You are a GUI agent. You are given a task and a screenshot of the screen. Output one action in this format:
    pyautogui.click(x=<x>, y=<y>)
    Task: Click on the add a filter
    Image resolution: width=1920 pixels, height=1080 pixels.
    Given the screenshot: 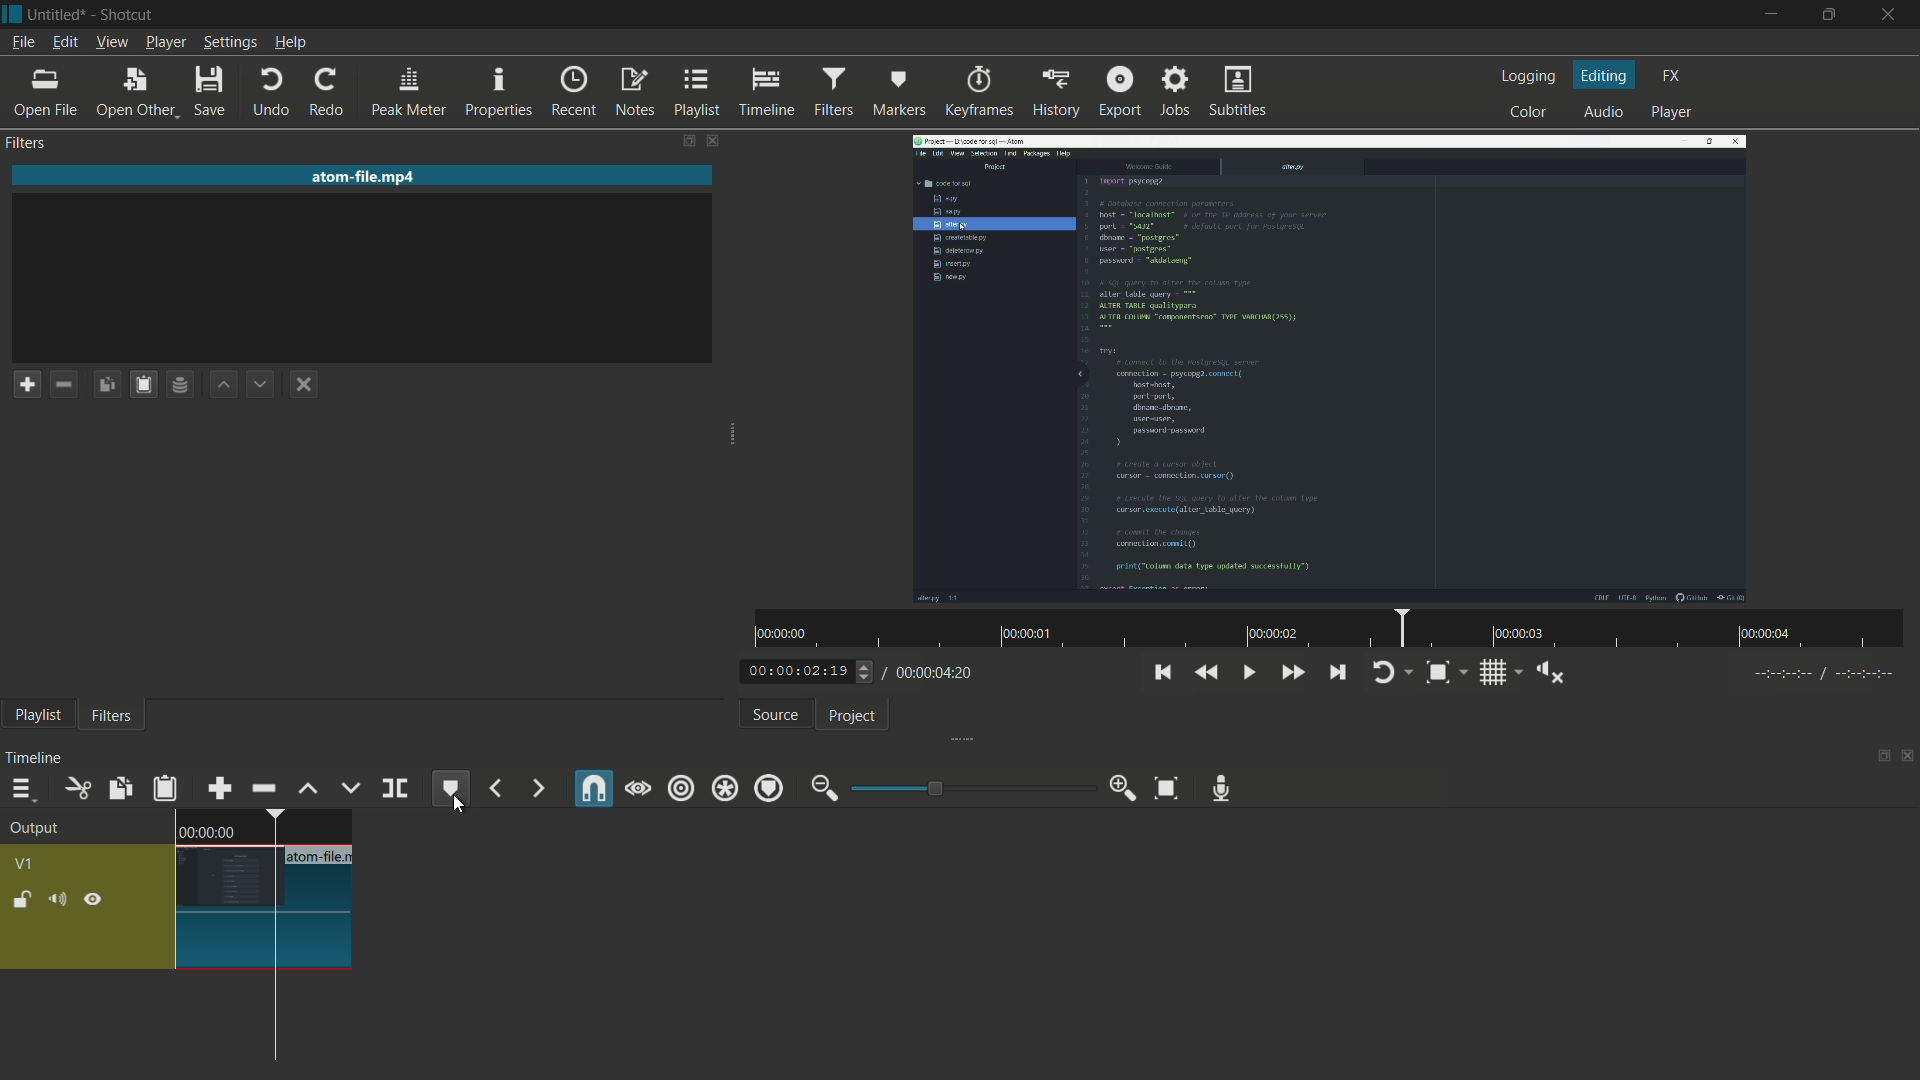 What is the action you would take?
    pyautogui.click(x=26, y=384)
    